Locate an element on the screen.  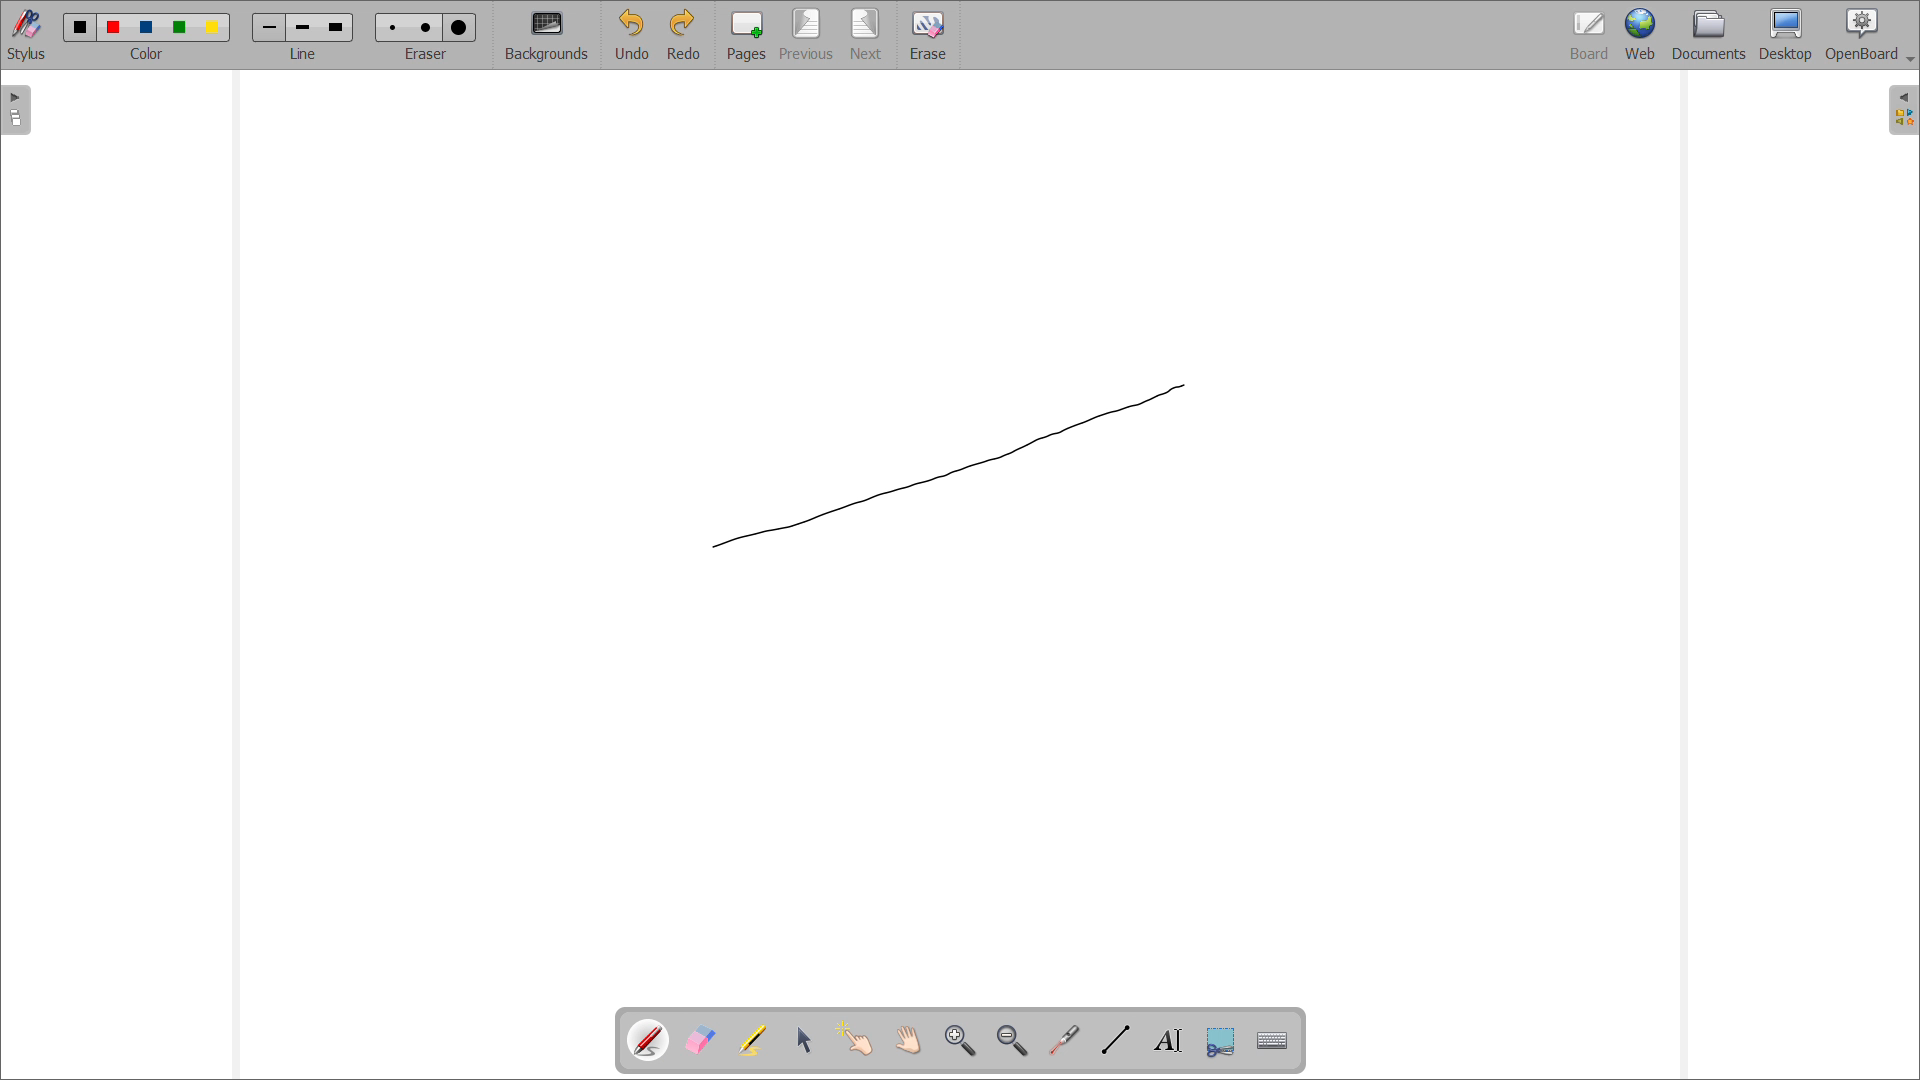
virtual keyboard is located at coordinates (1274, 1042).